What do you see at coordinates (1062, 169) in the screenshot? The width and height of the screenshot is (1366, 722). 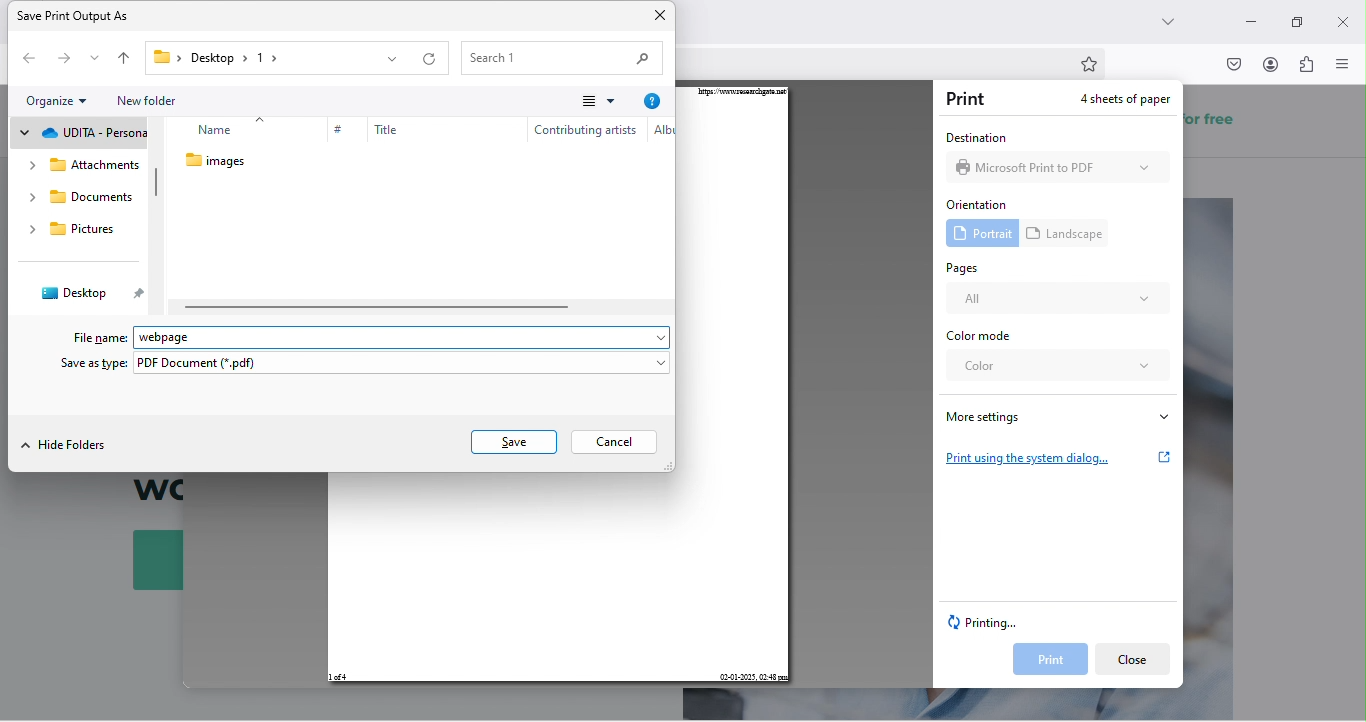 I see `microsoft print to pdf` at bounding box center [1062, 169].